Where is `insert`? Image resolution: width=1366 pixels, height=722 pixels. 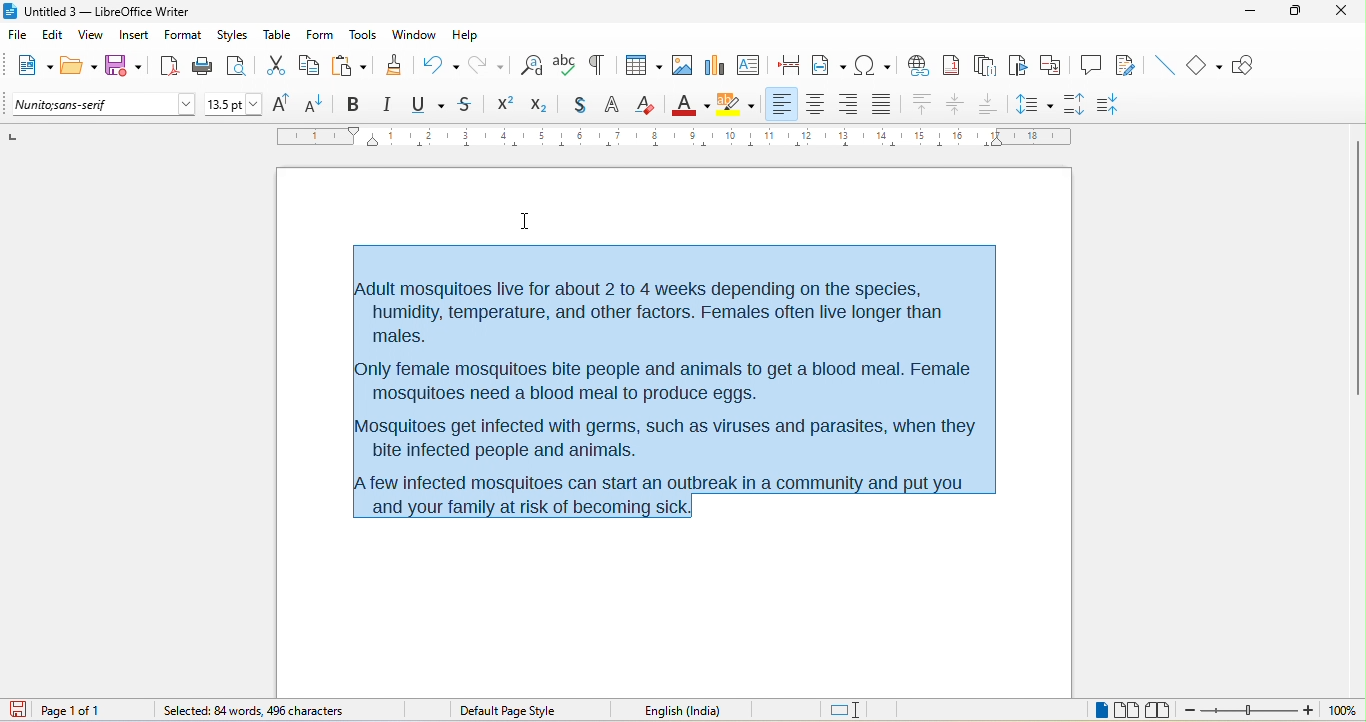 insert is located at coordinates (134, 37).